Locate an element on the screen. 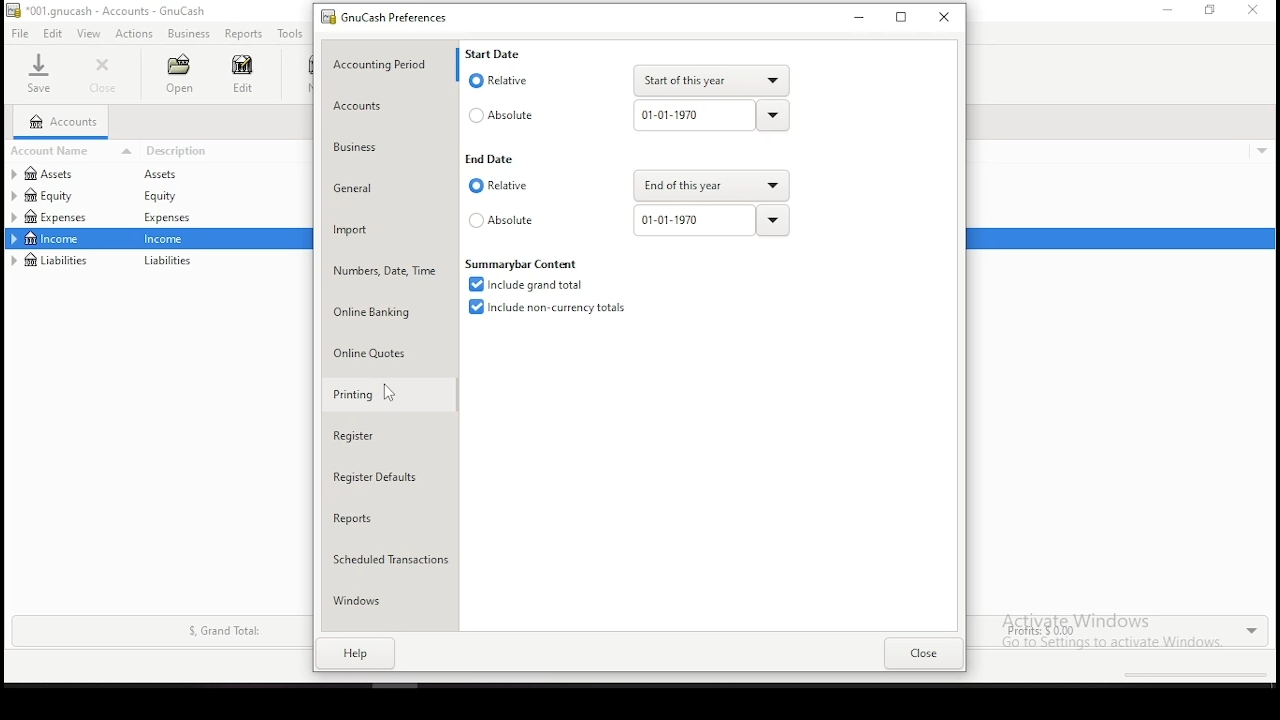 The height and width of the screenshot is (720, 1280). start date: relative is located at coordinates (627, 81).